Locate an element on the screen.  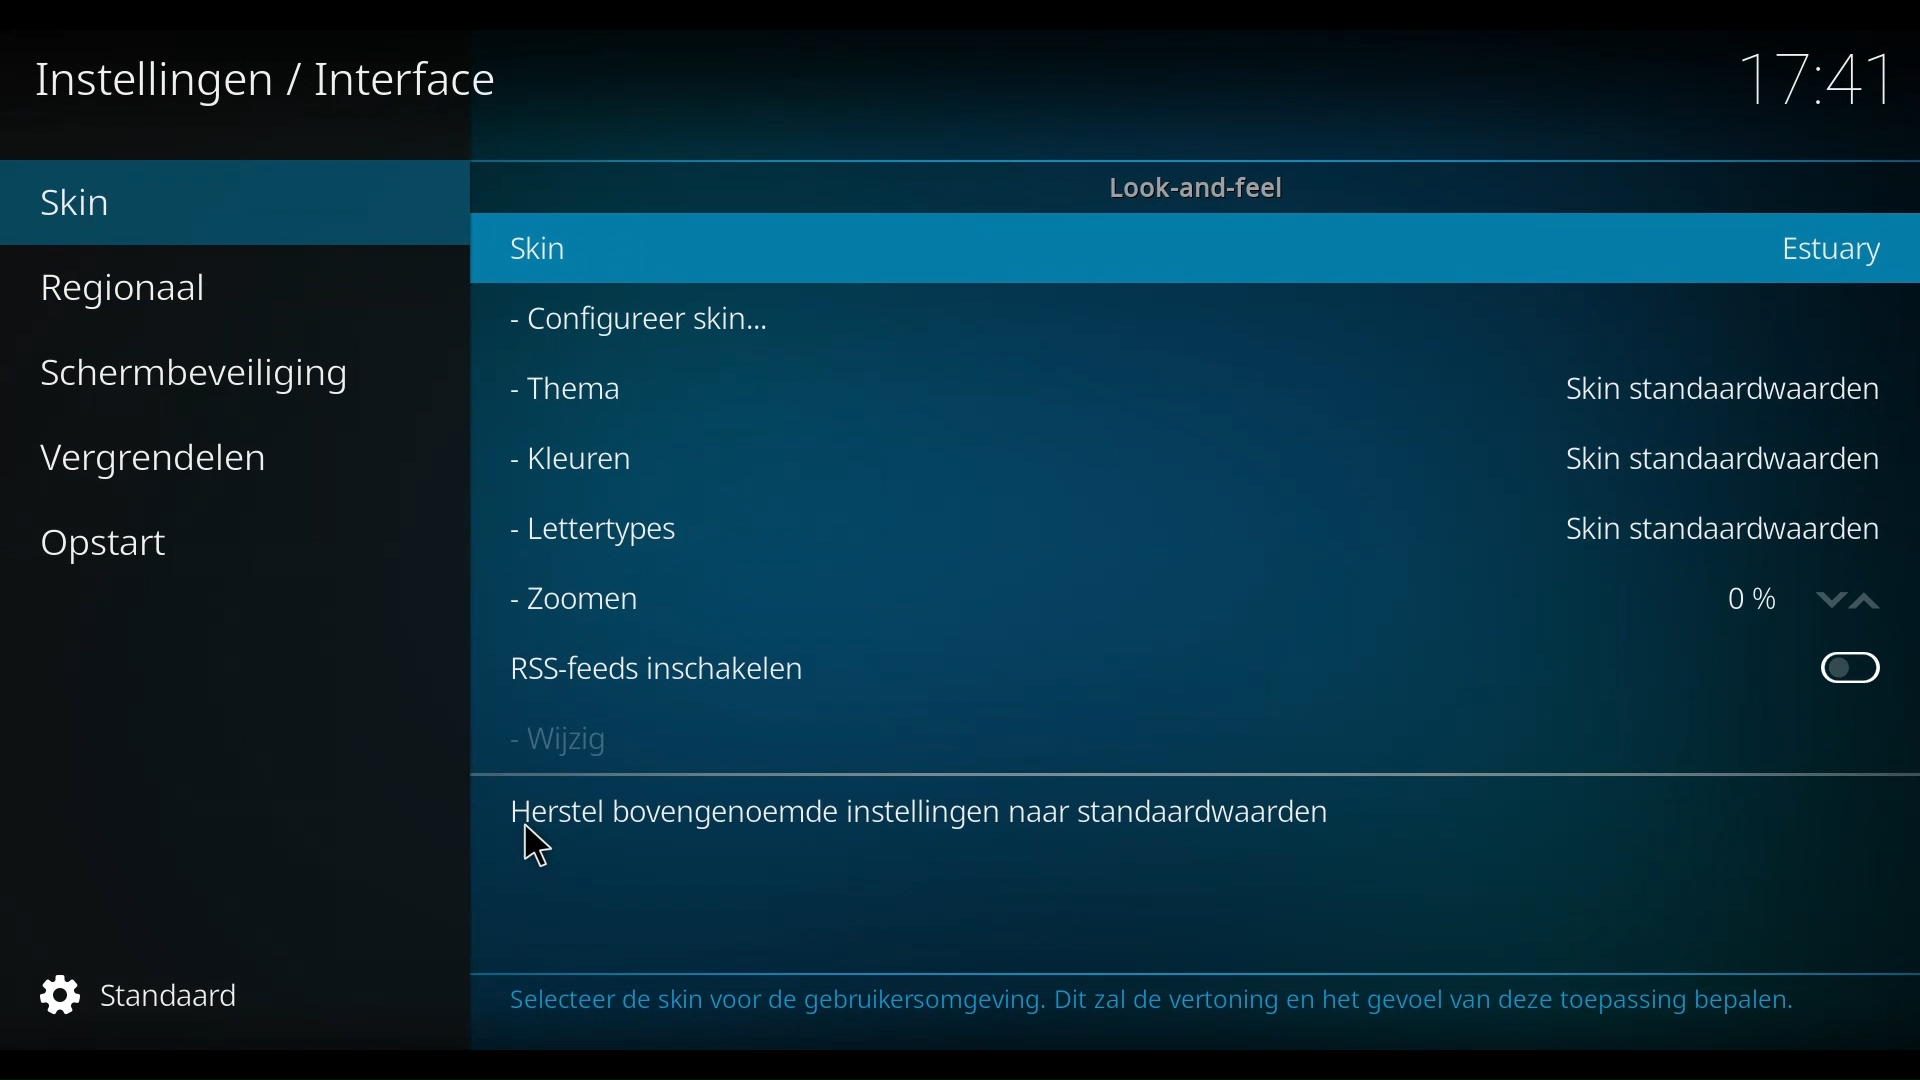
Instellingen/Interface is located at coordinates (267, 85).